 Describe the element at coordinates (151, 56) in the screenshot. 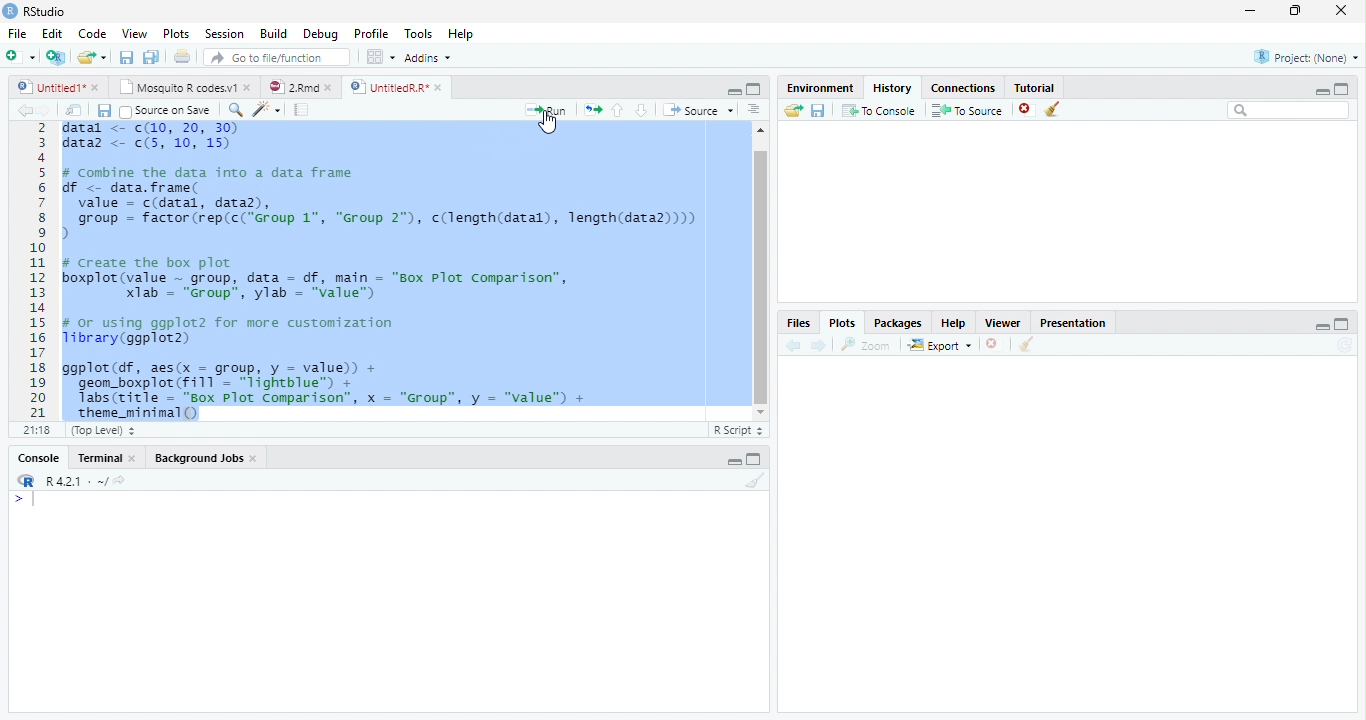

I see `Save all open documents` at that location.